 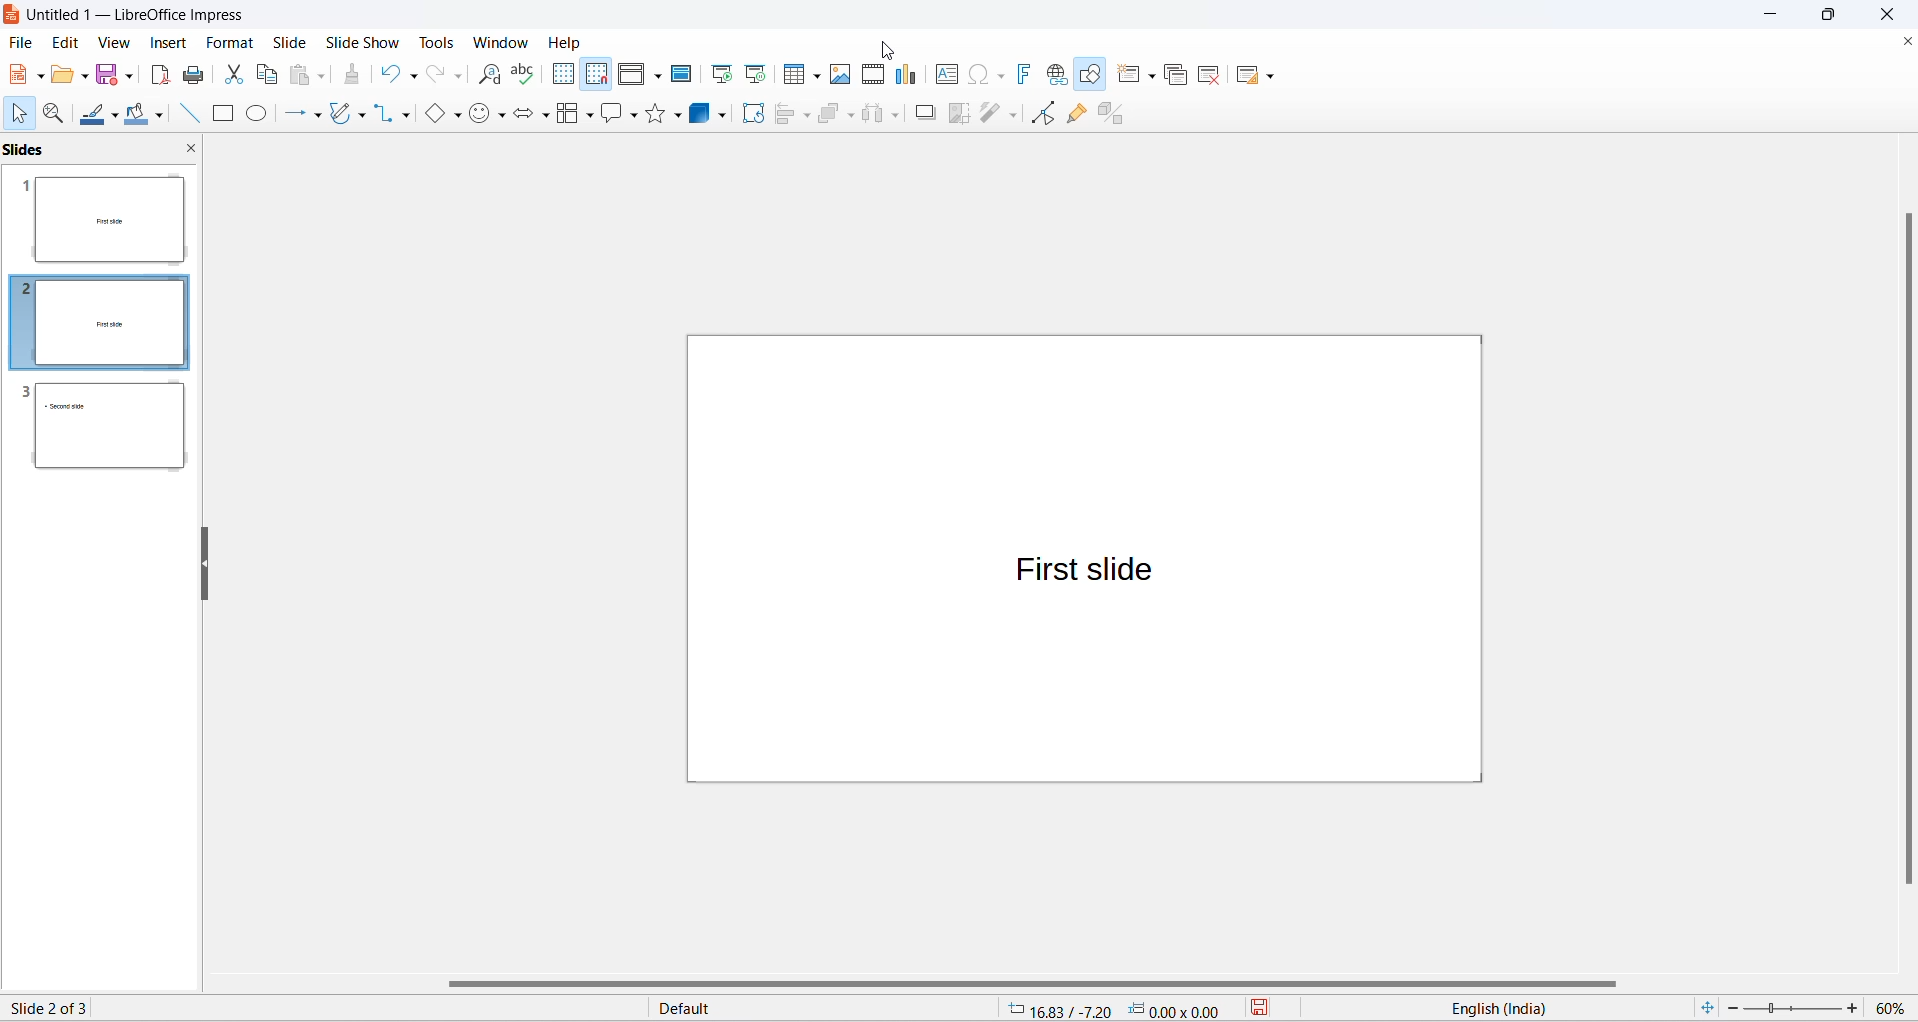 I want to click on star options, so click(x=674, y=115).